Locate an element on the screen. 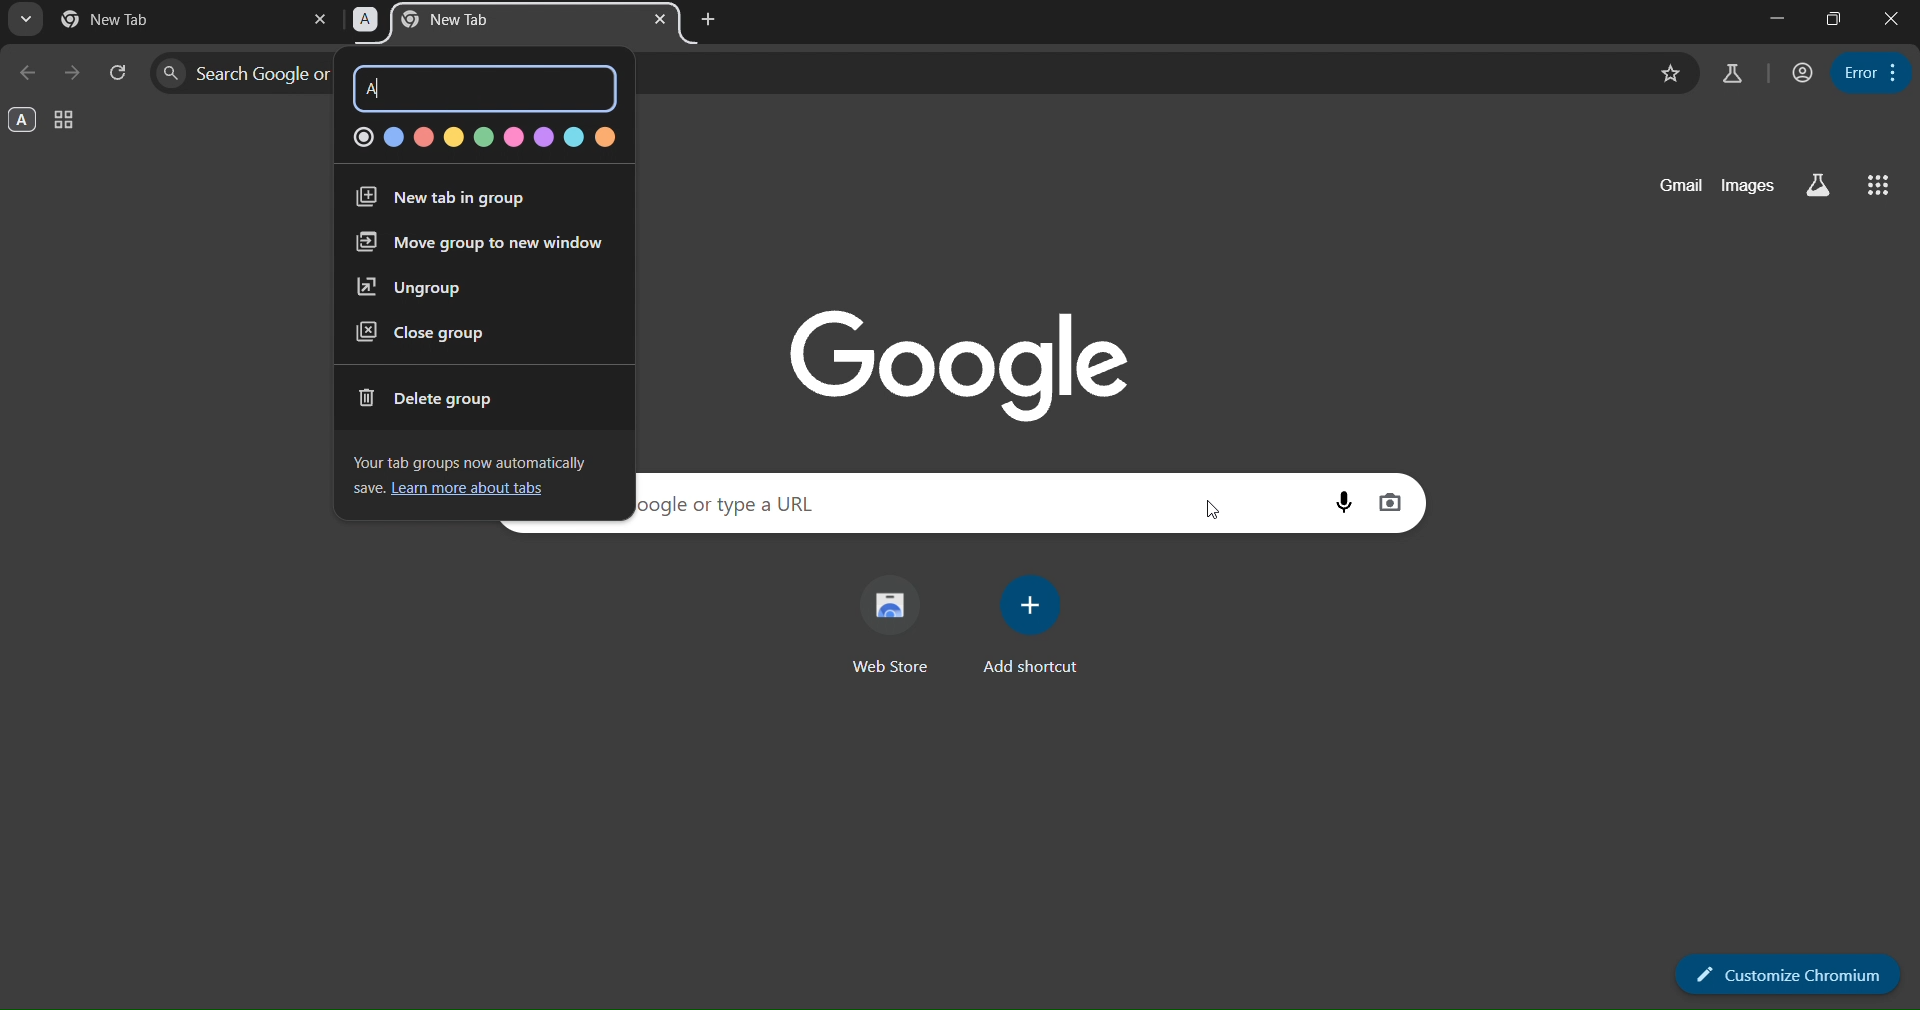 Image resolution: width=1920 pixels, height=1010 pixels. go forward one page is located at coordinates (71, 75).